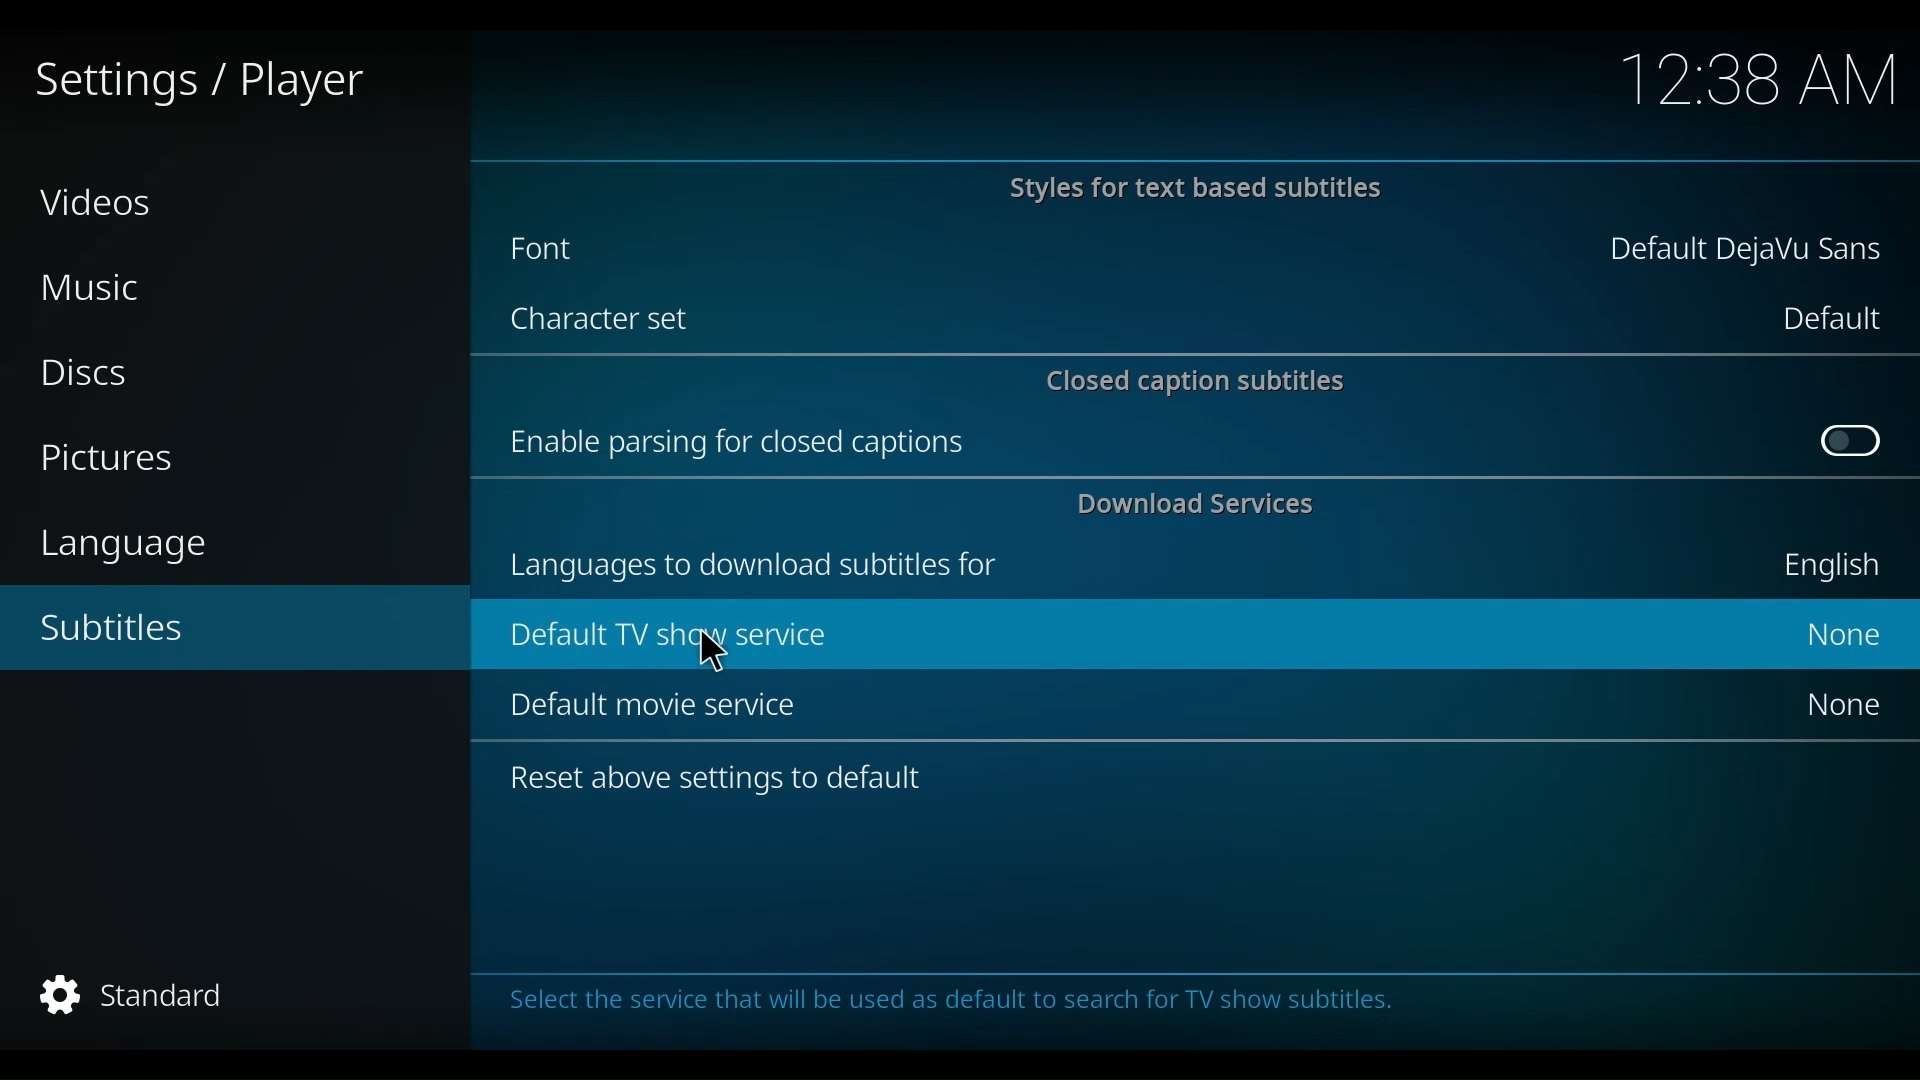 The height and width of the screenshot is (1080, 1920). Describe the element at coordinates (721, 780) in the screenshot. I see `Reset above settings to default` at that location.